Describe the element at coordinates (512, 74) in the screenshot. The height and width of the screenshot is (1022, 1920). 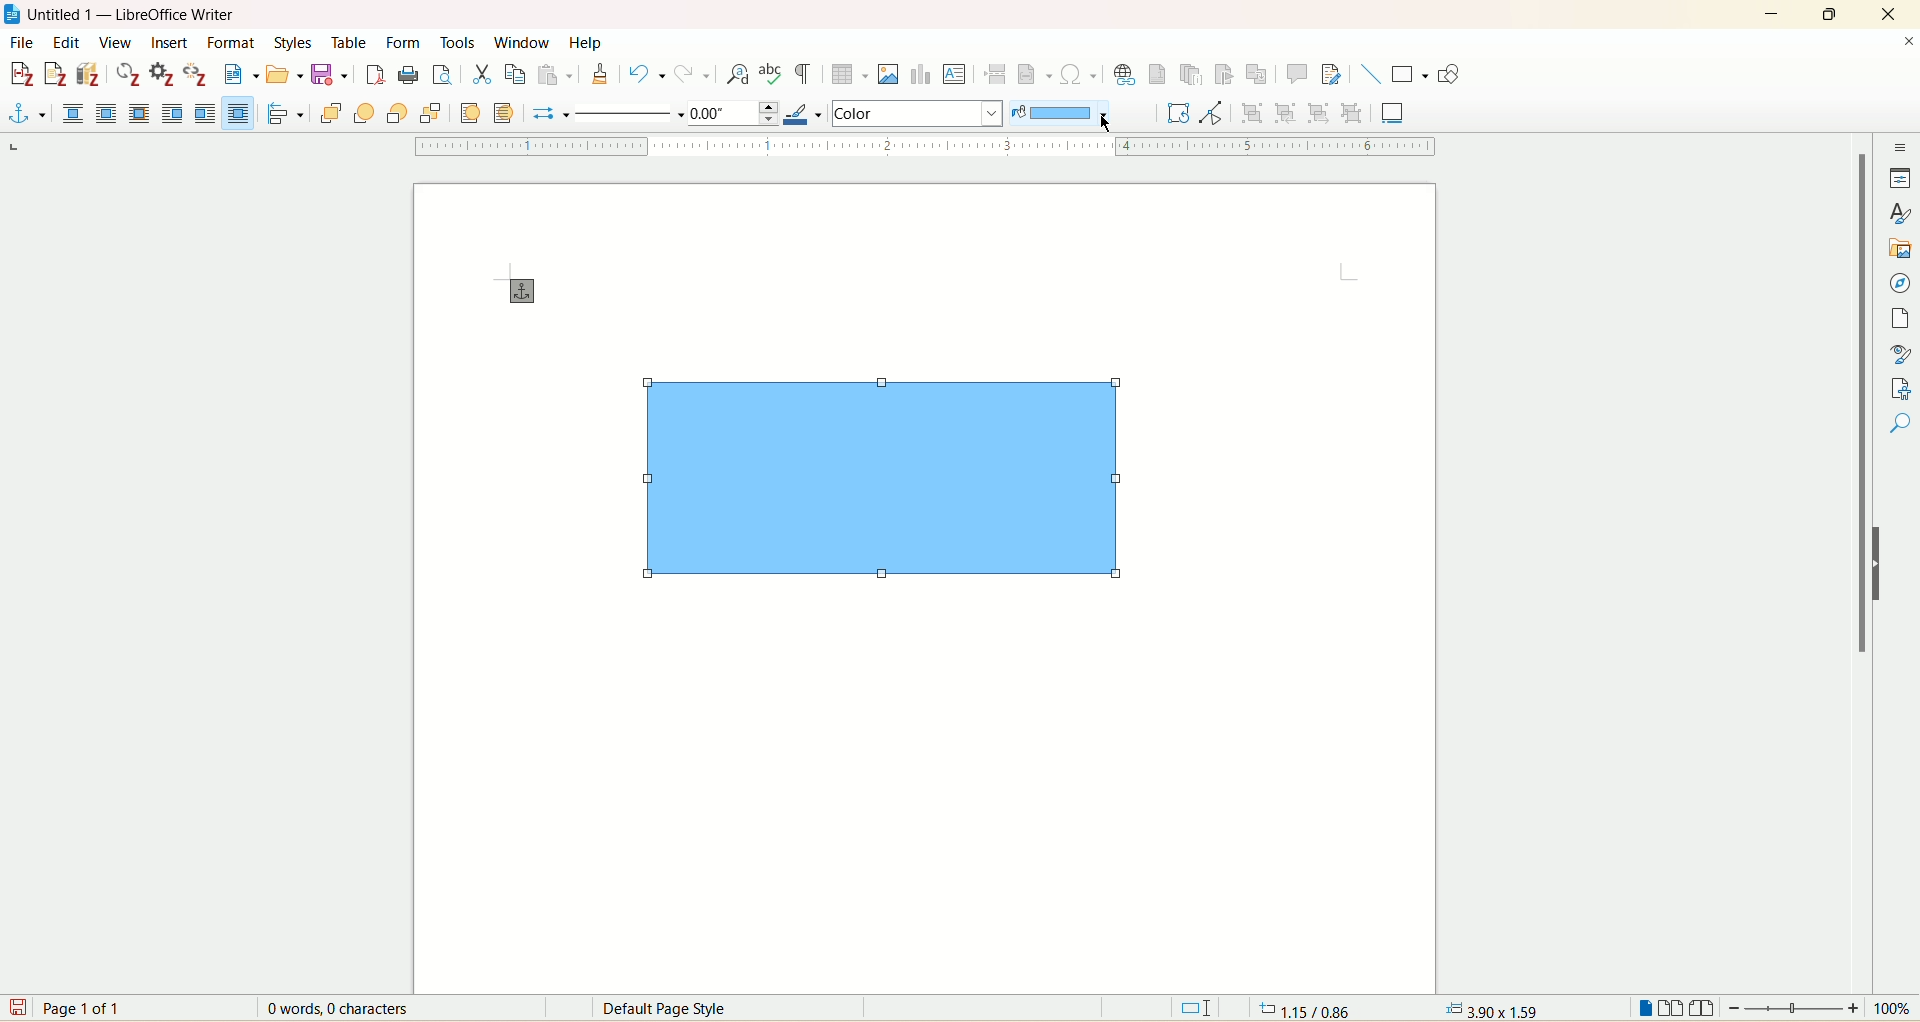
I see `copy` at that location.